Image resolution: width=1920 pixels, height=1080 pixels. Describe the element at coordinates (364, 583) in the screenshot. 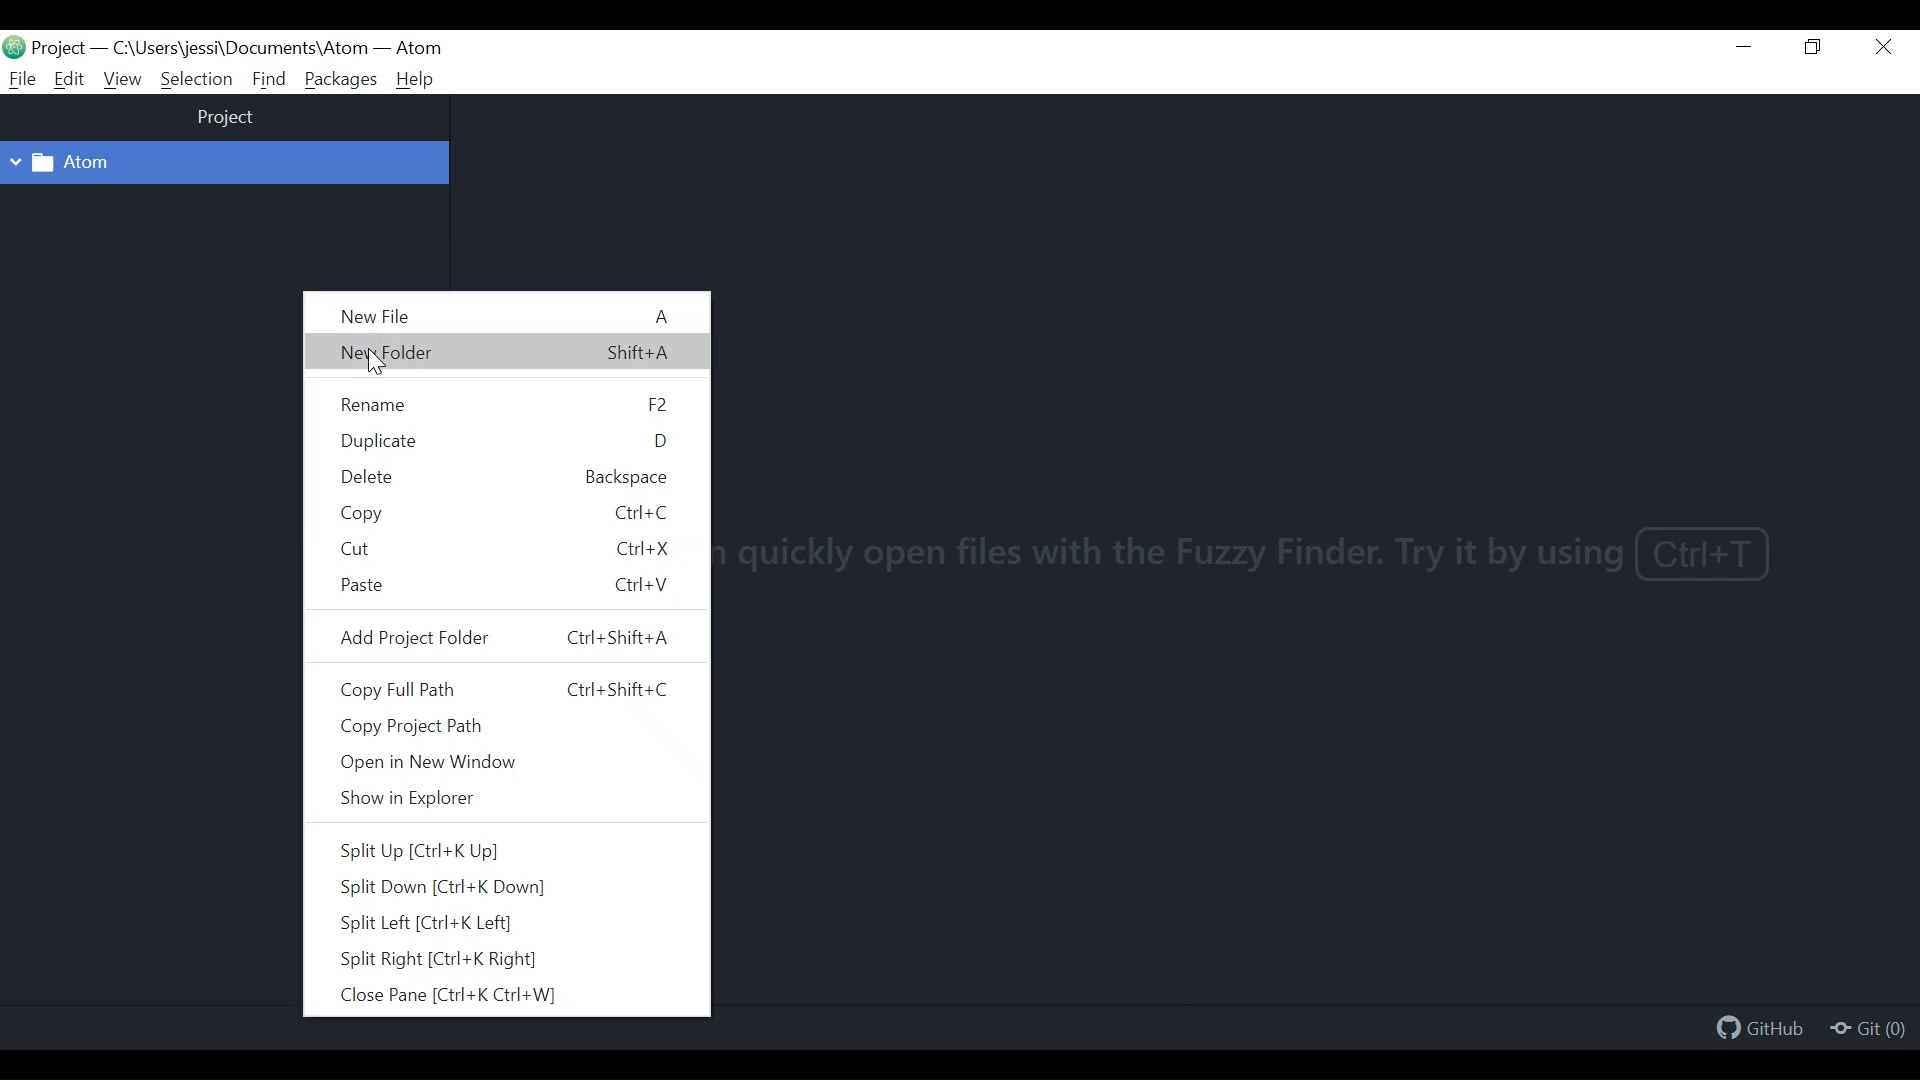

I see `Paste` at that location.